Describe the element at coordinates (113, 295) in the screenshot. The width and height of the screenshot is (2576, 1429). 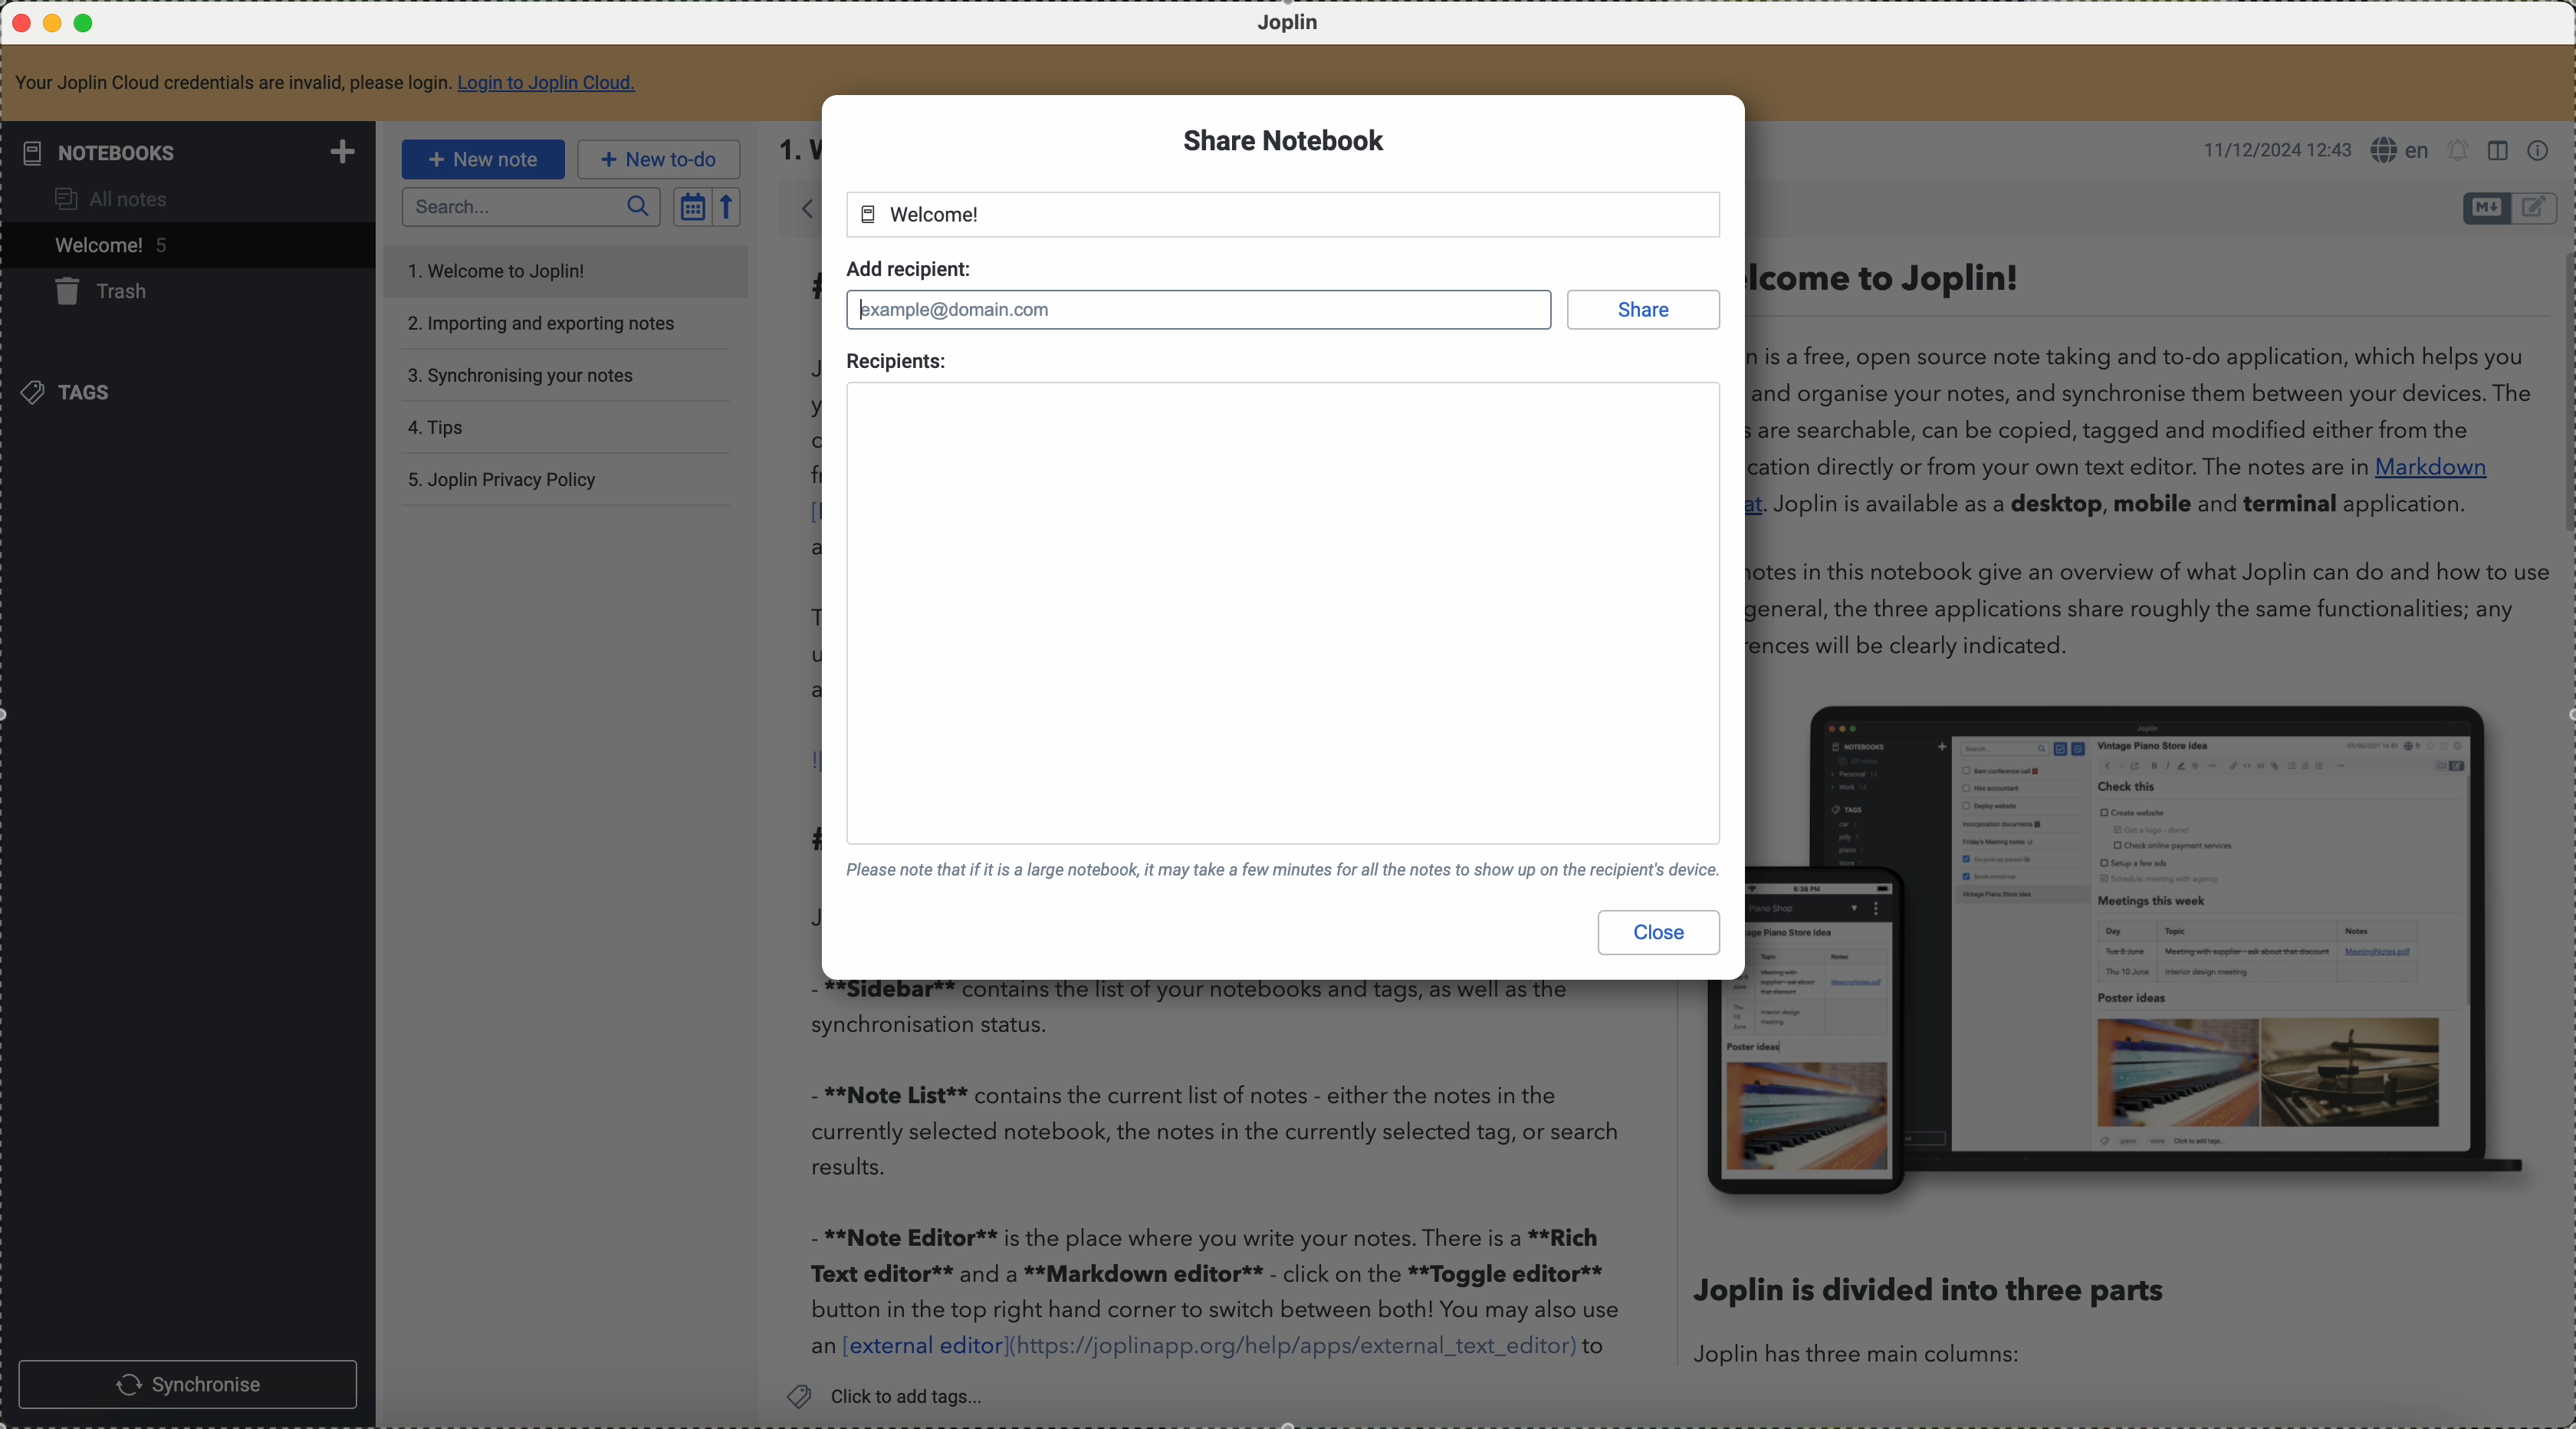
I see `trash` at that location.